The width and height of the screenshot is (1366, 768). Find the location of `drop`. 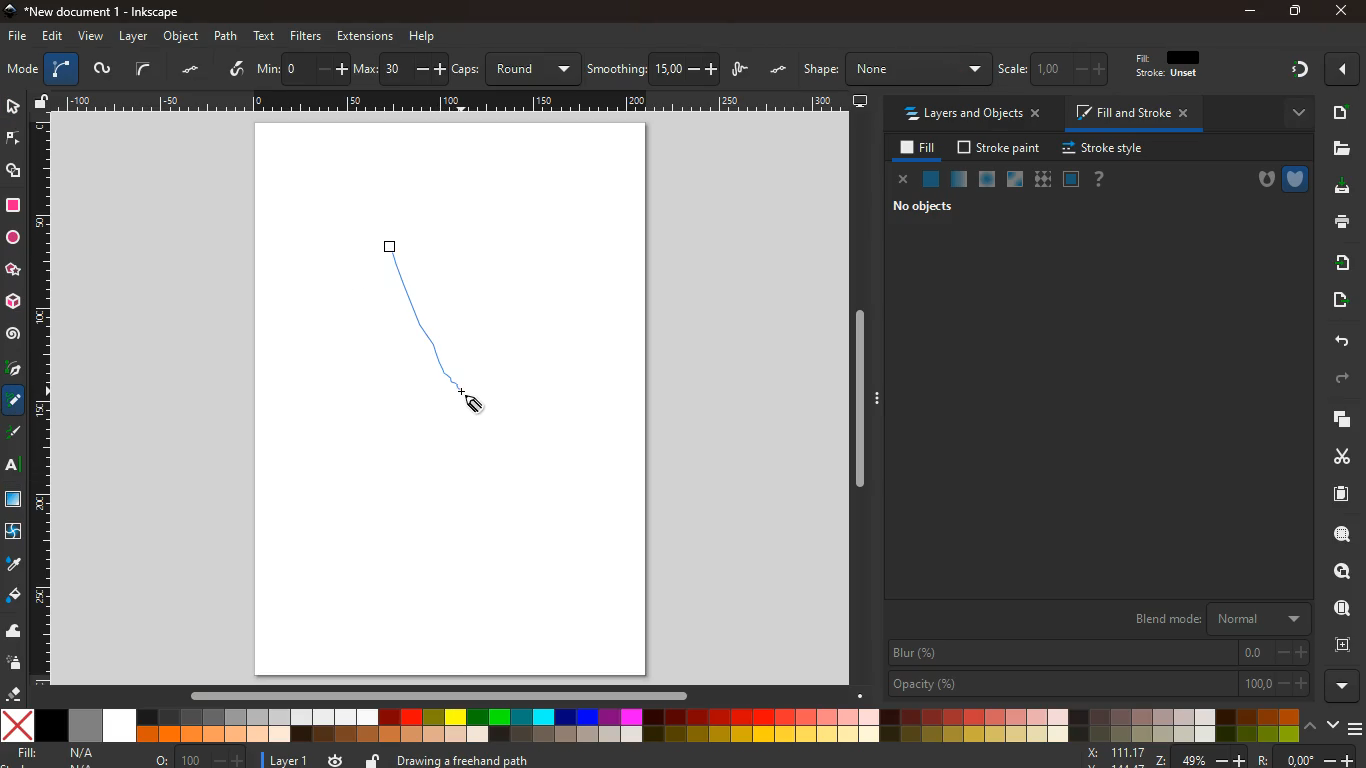

drop is located at coordinates (13, 565).